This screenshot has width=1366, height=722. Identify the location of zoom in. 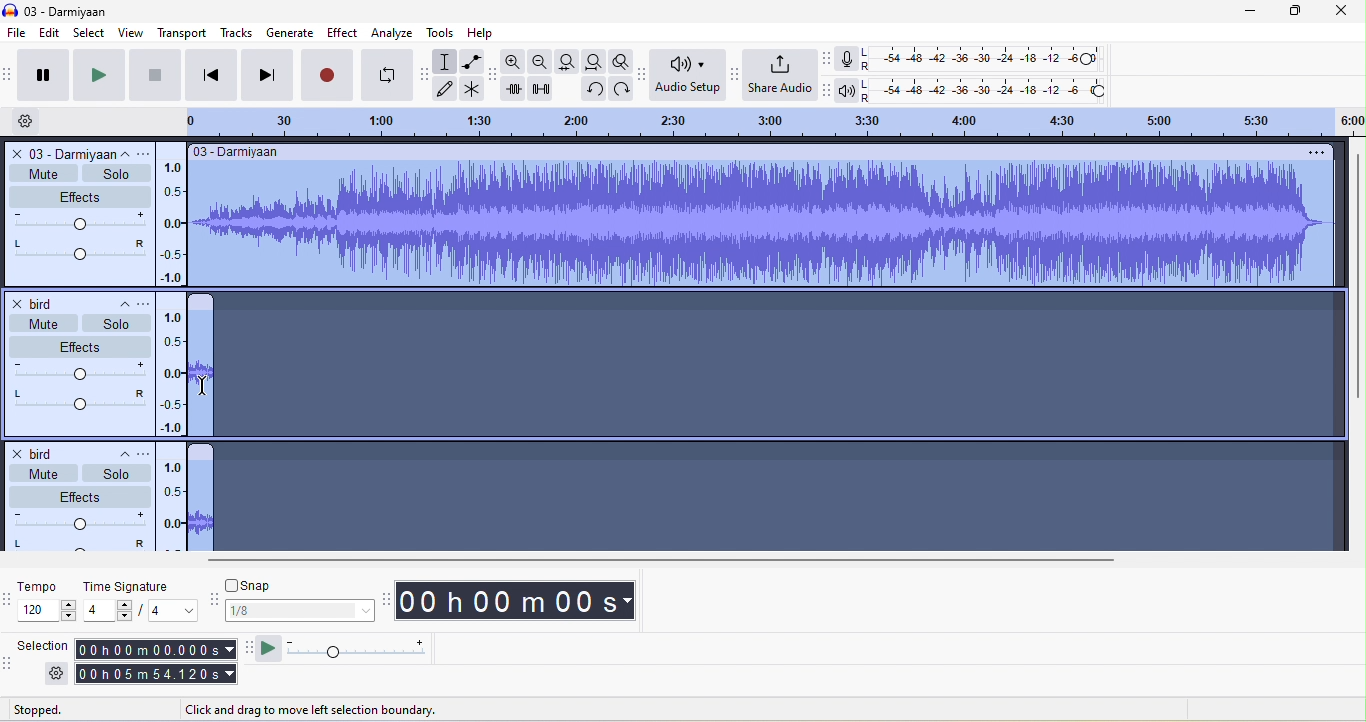
(516, 64).